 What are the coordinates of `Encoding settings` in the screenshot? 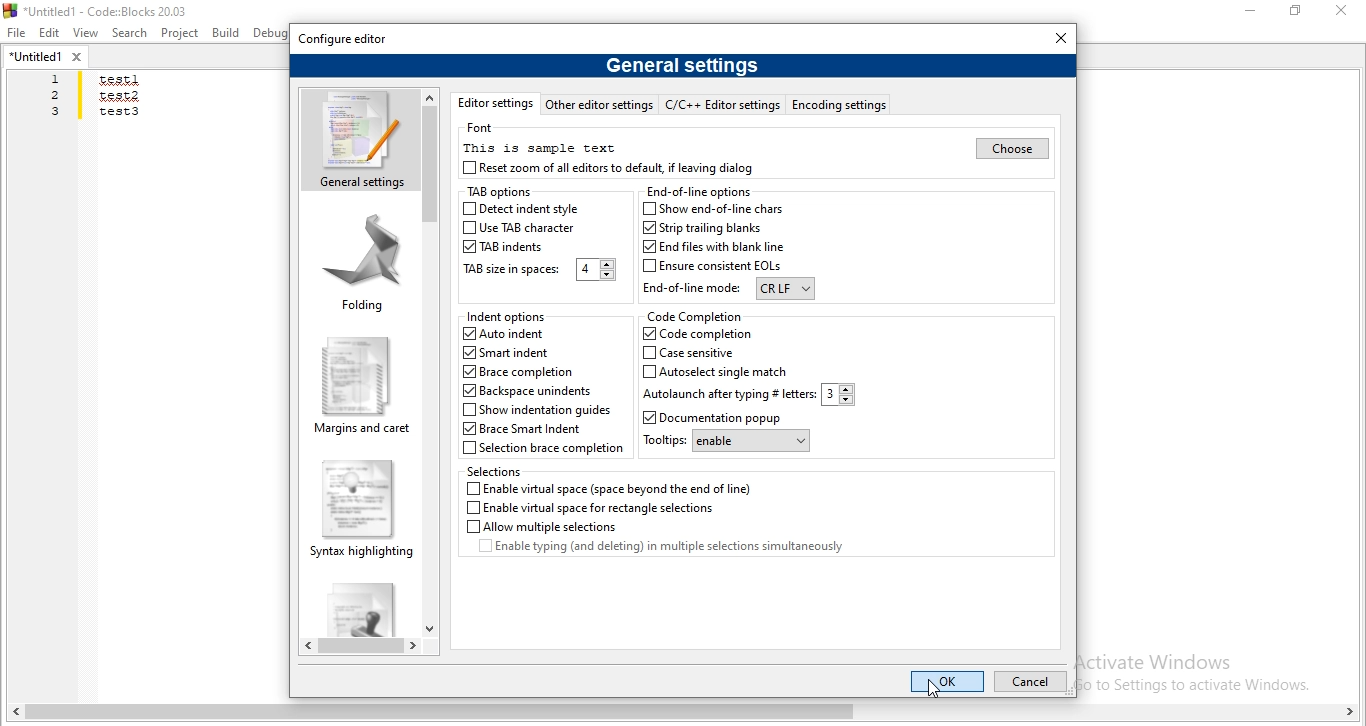 It's located at (840, 104).